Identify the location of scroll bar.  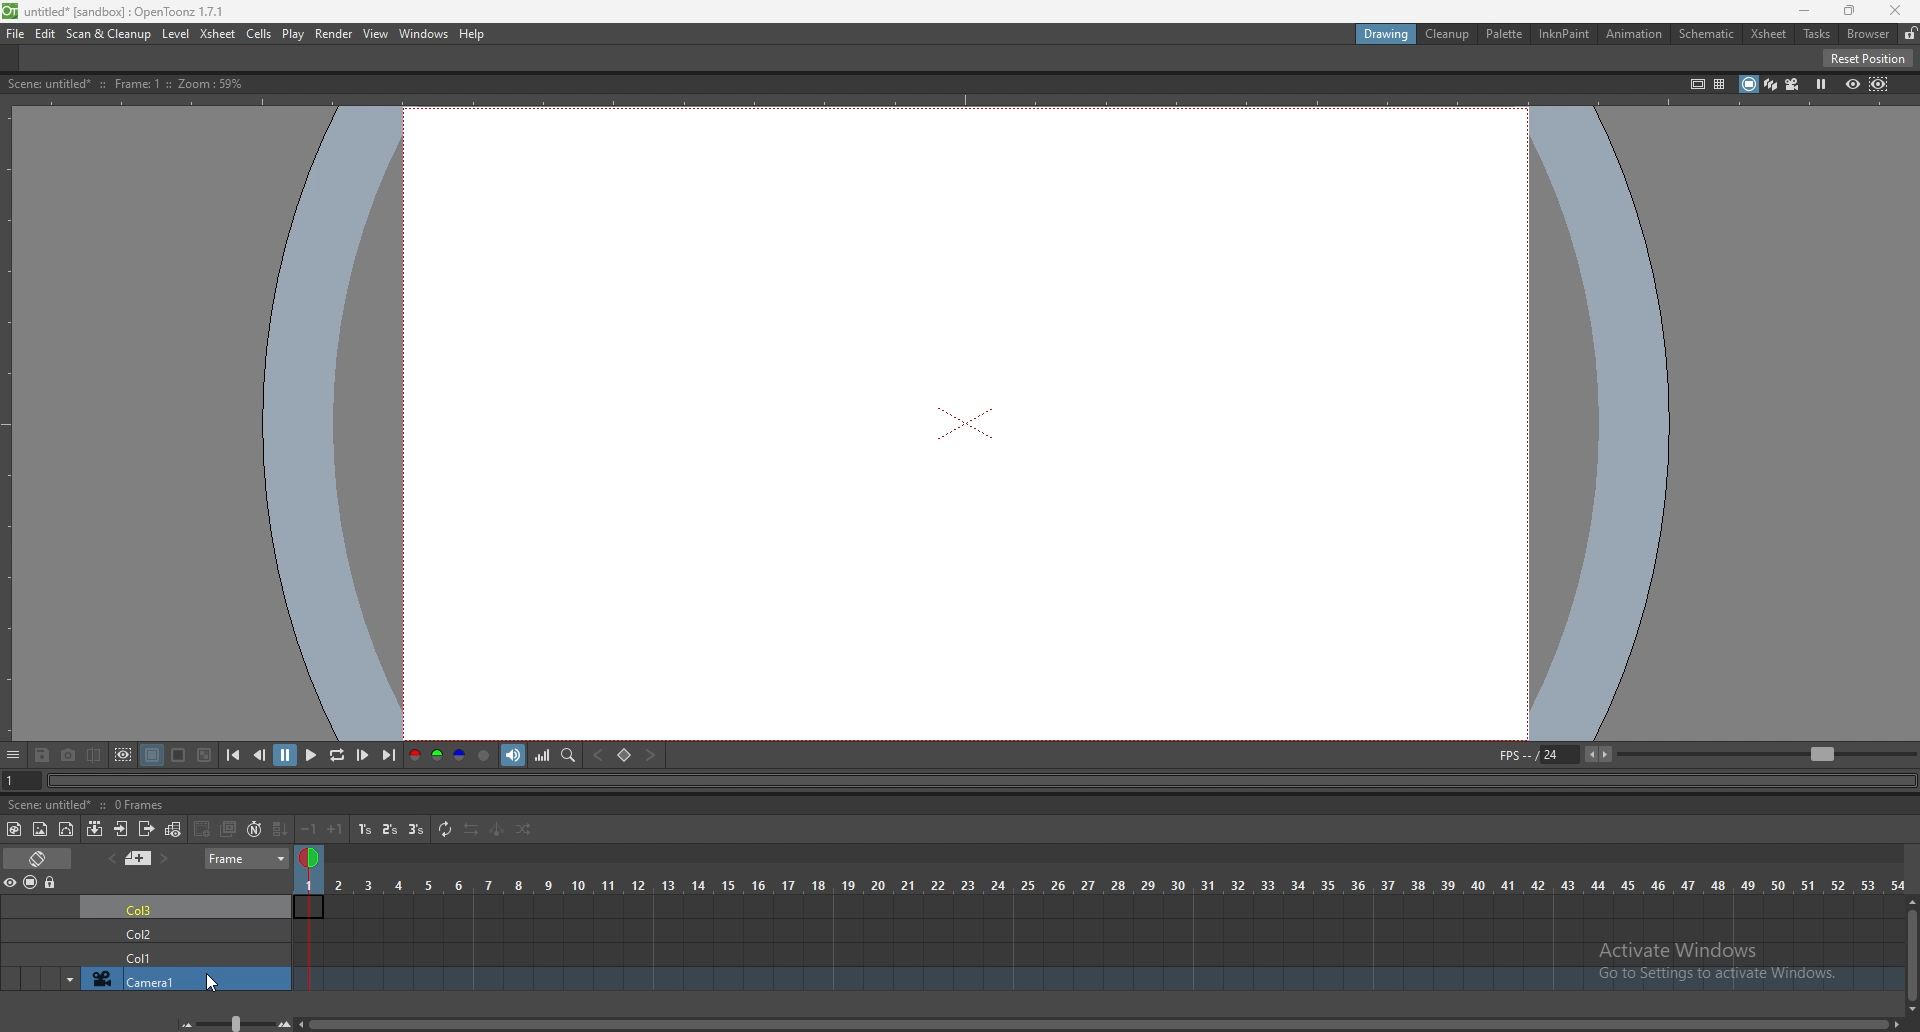
(1910, 952).